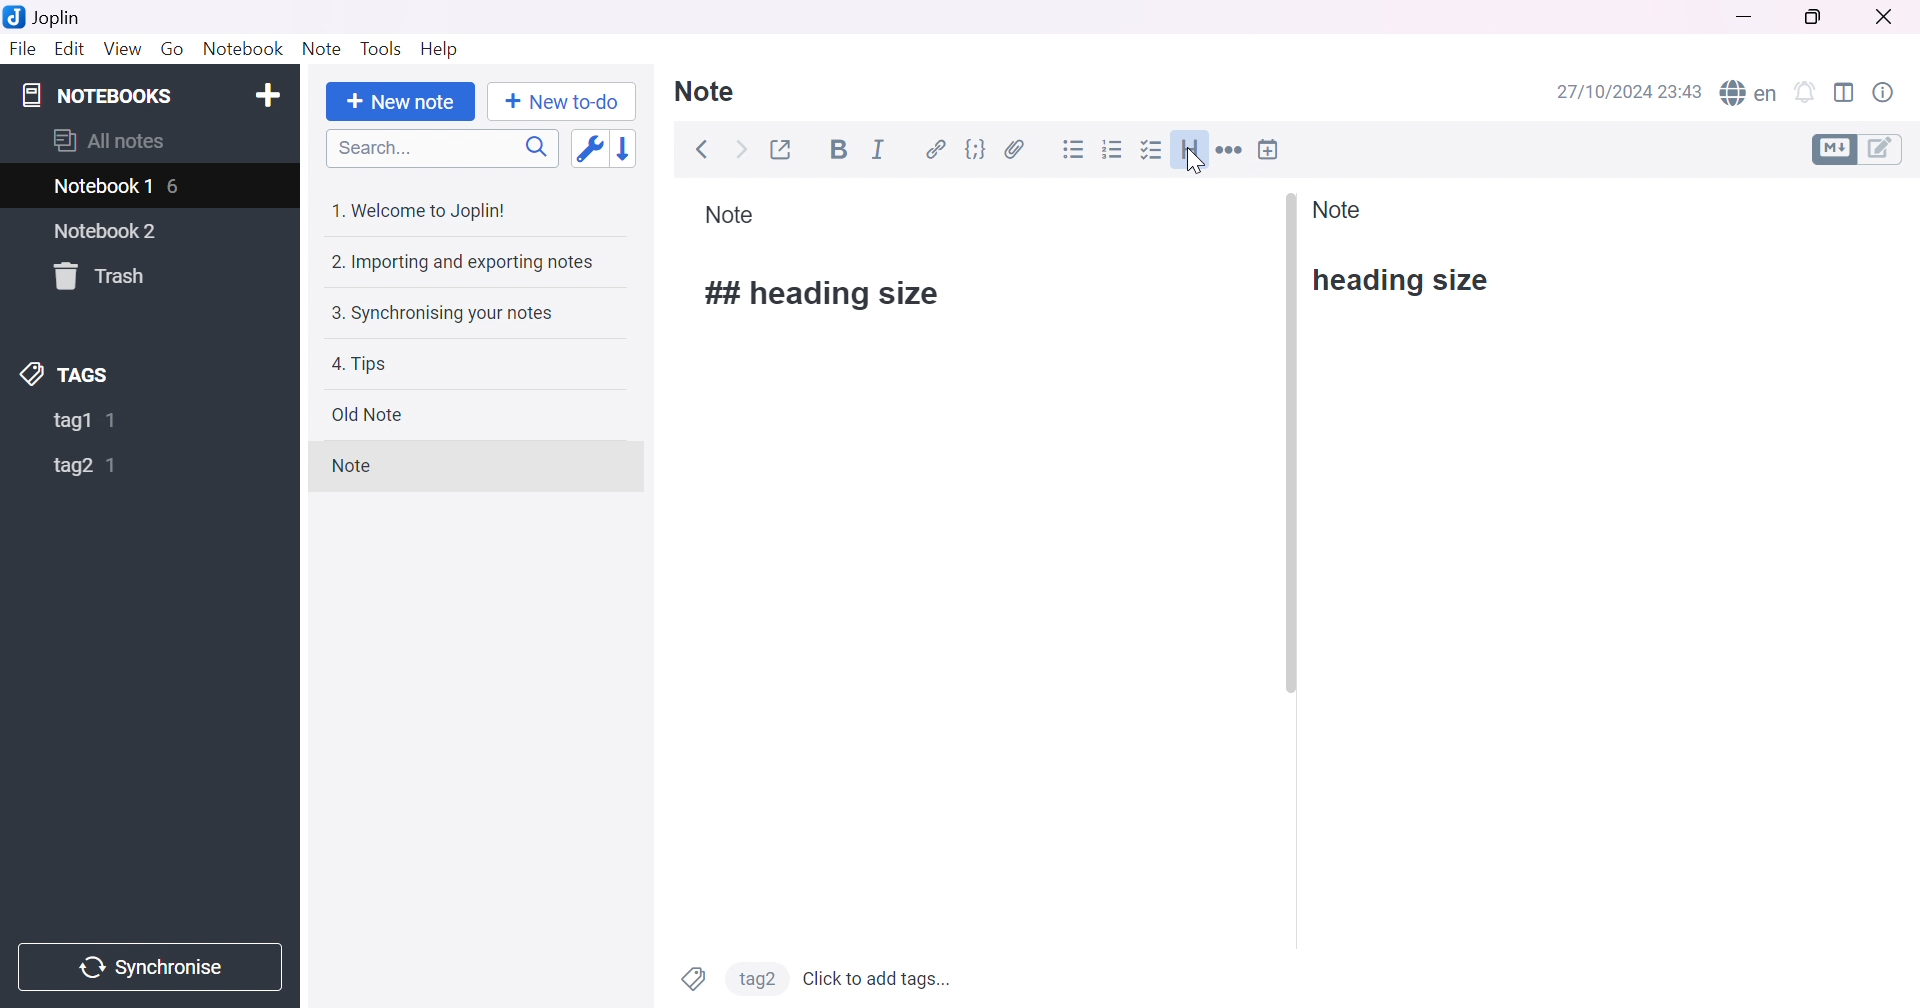 Image resolution: width=1920 pixels, height=1008 pixels. Describe the element at coordinates (1230, 151) in the screenshot. I see `Horizontal rule` at that location.